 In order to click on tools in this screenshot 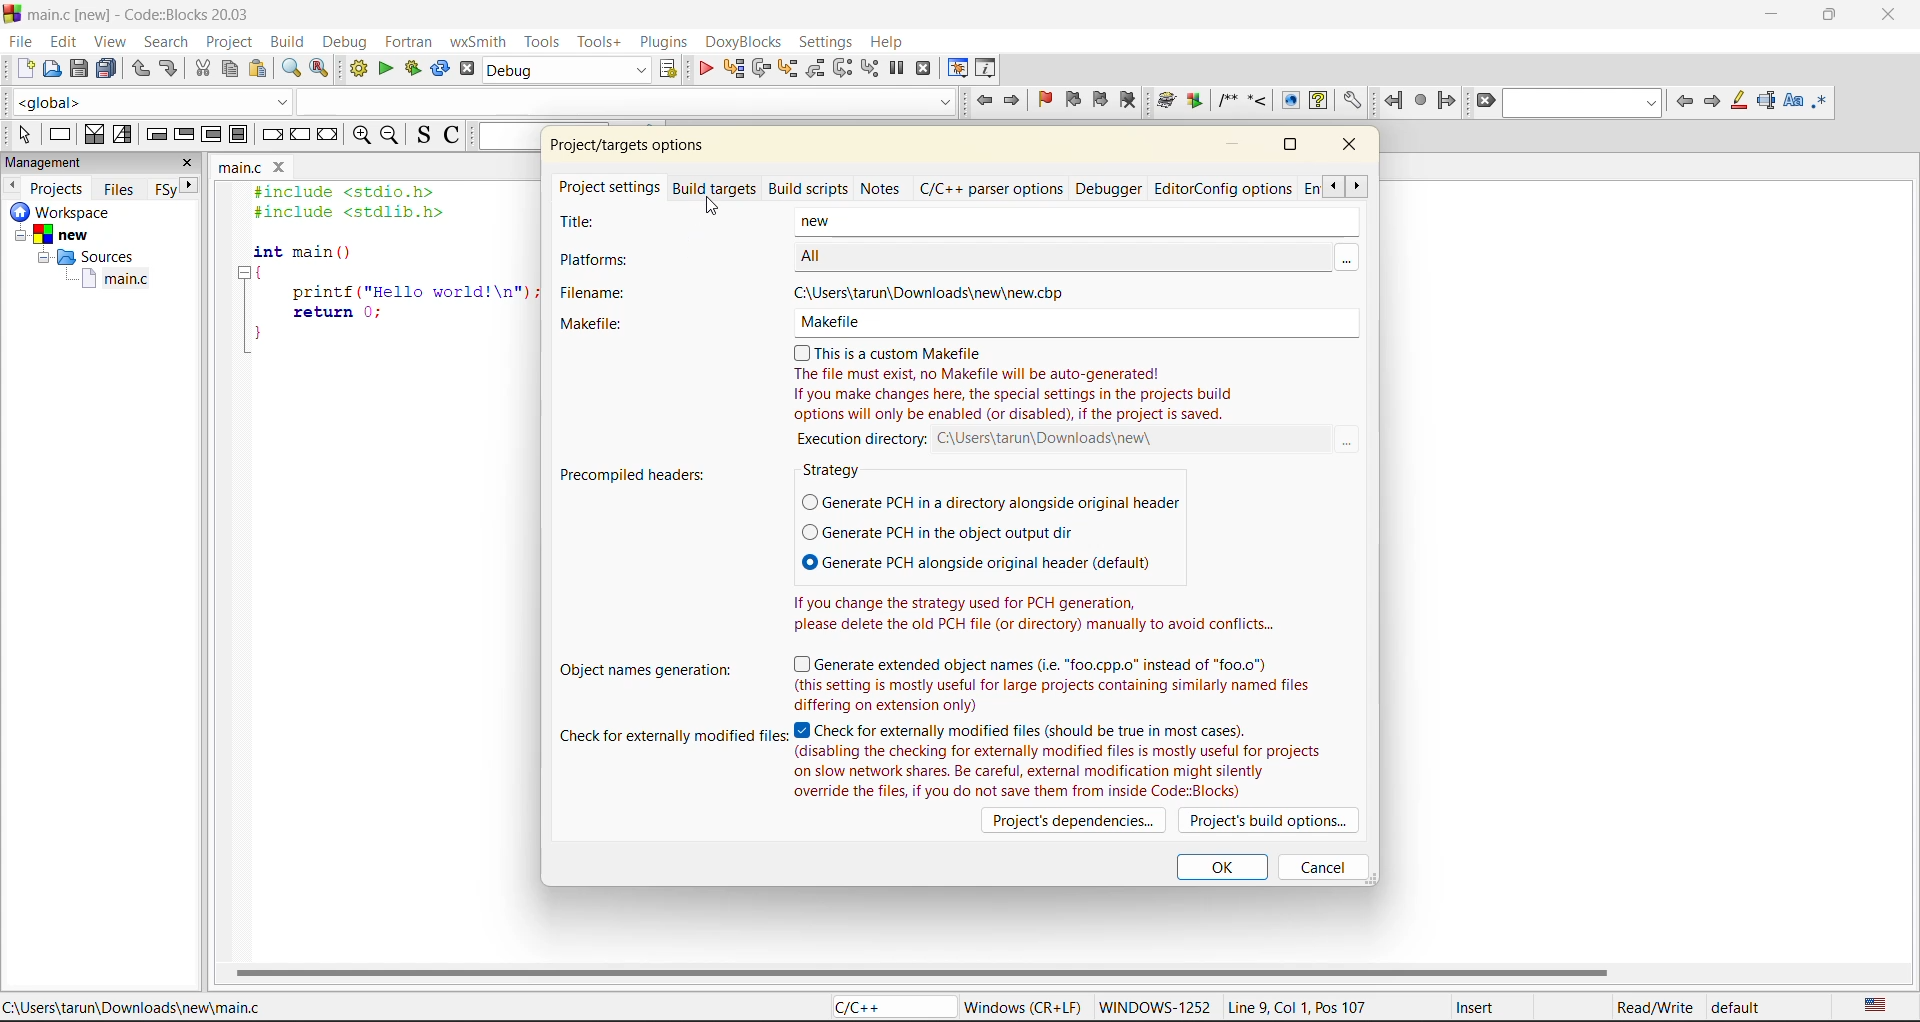, I will do `click(545, 42)`.